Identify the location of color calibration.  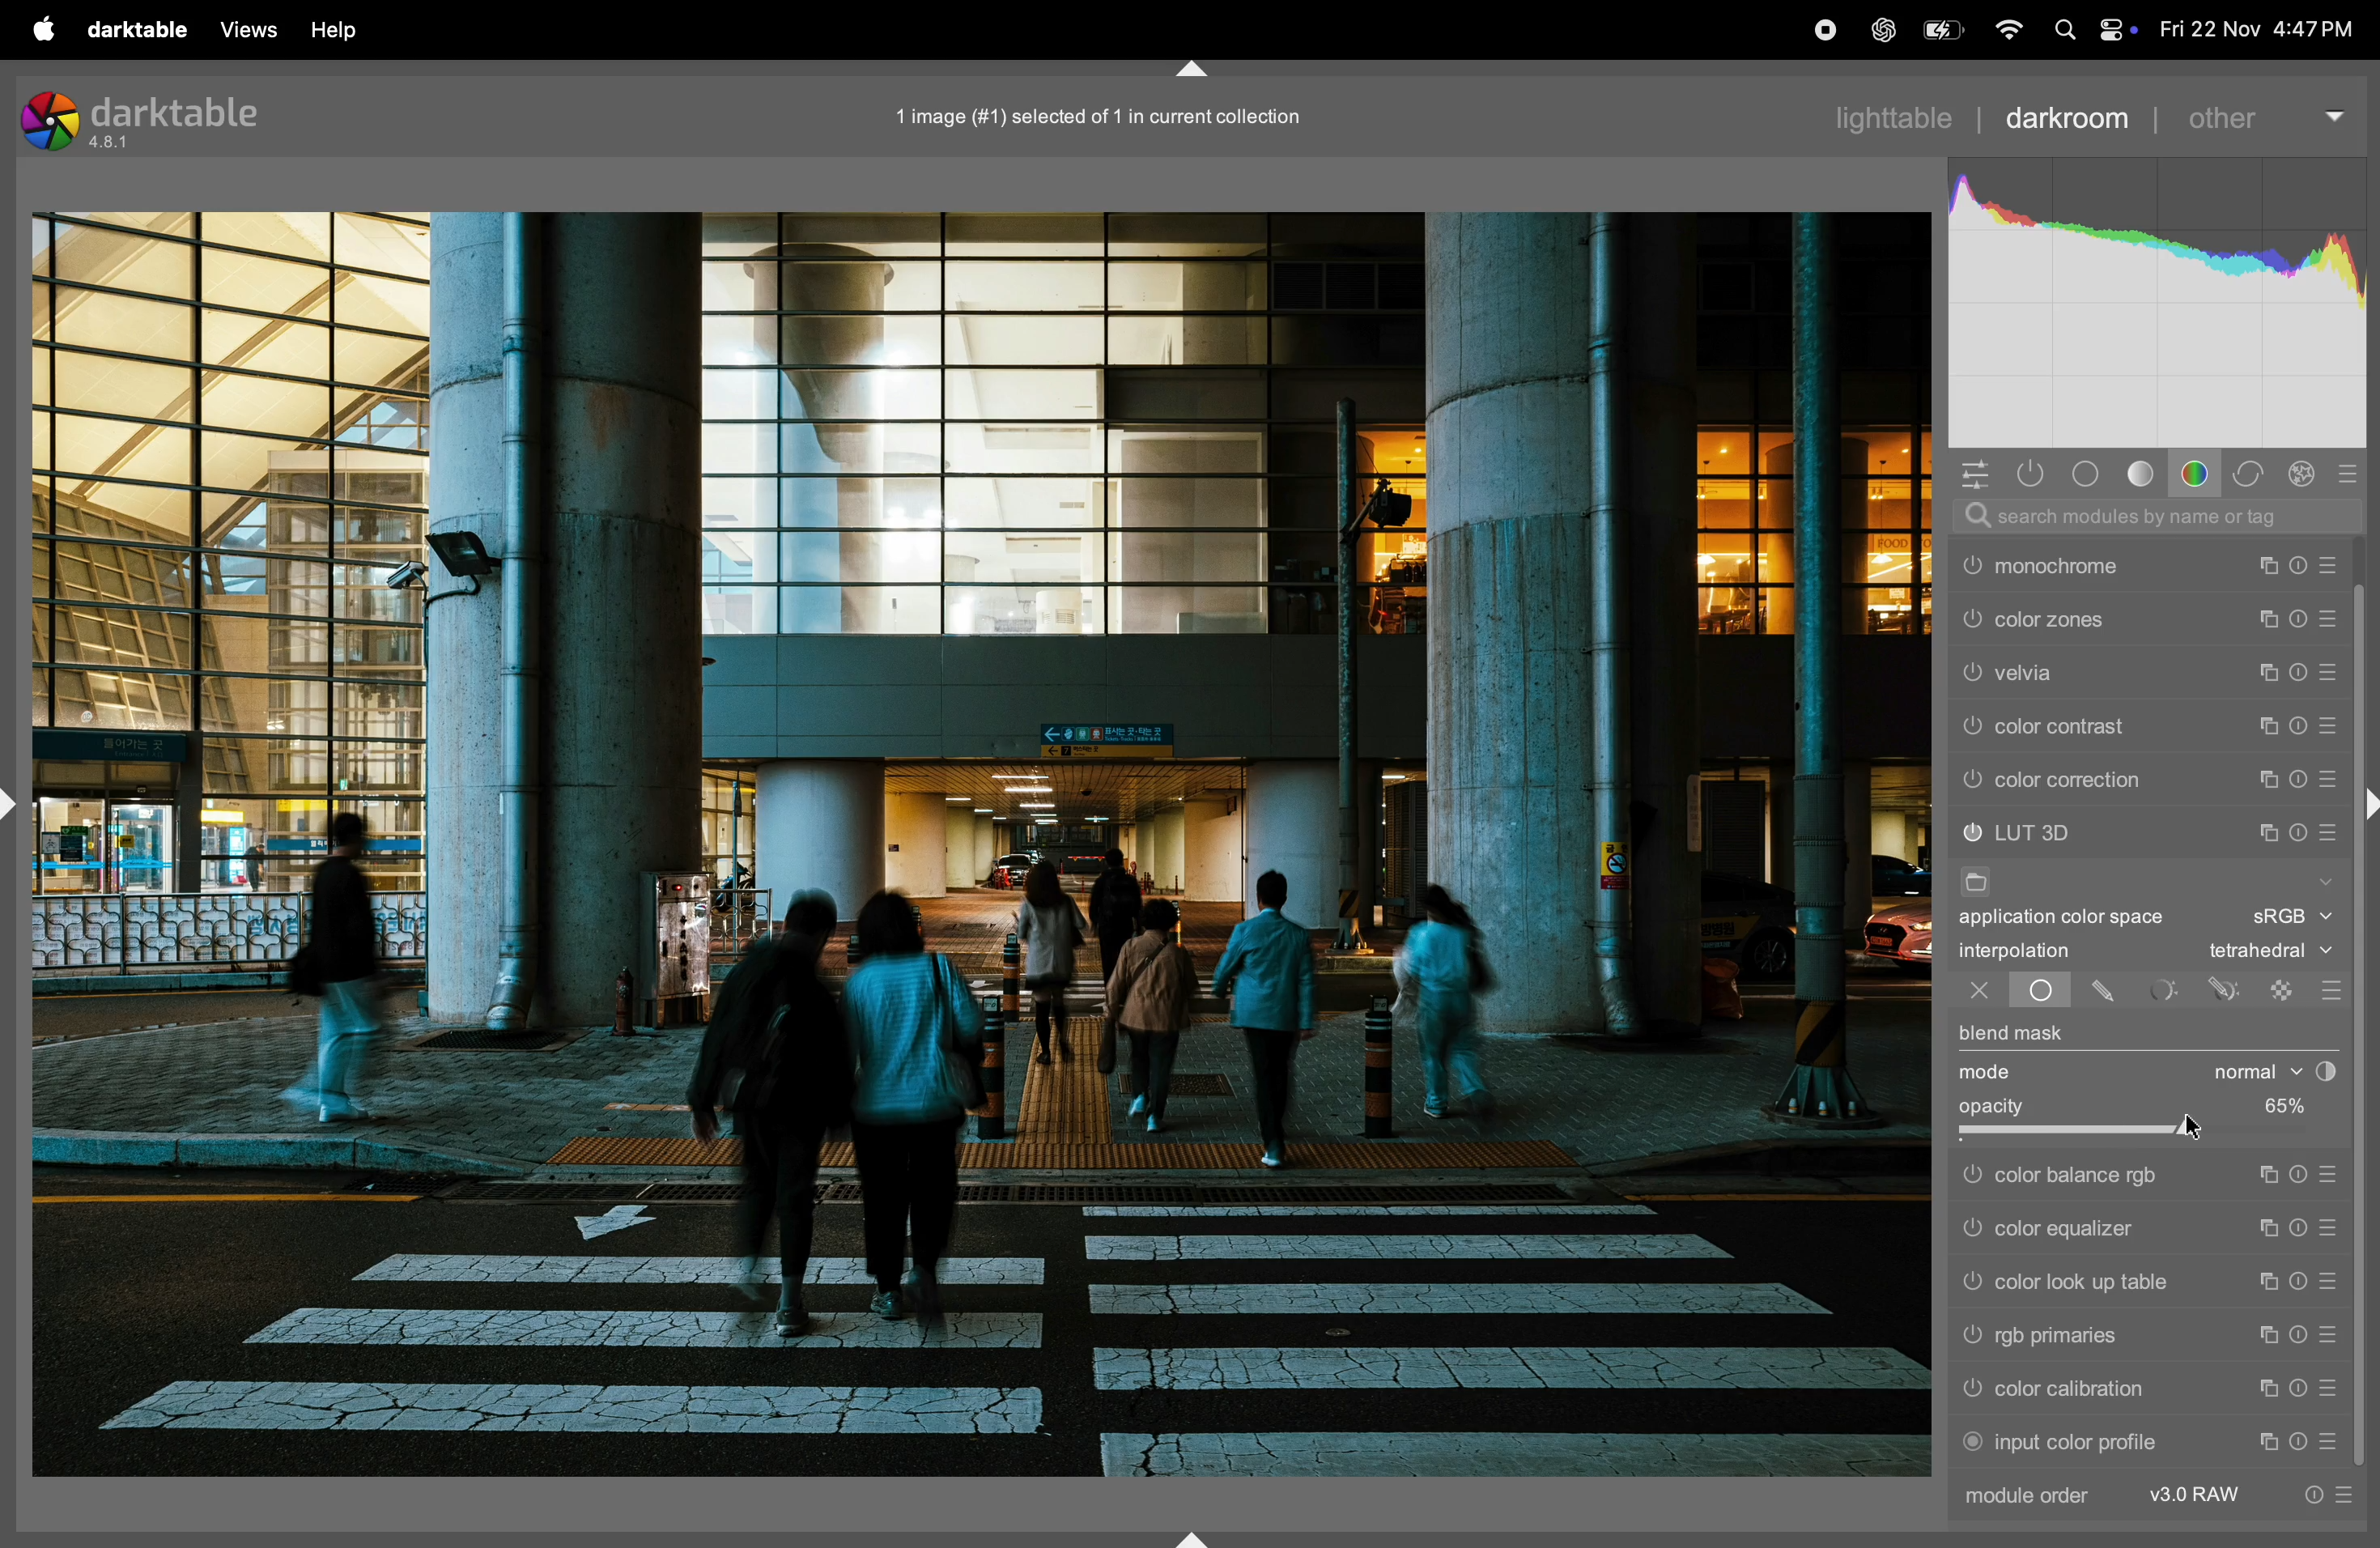
(2091, 1389).